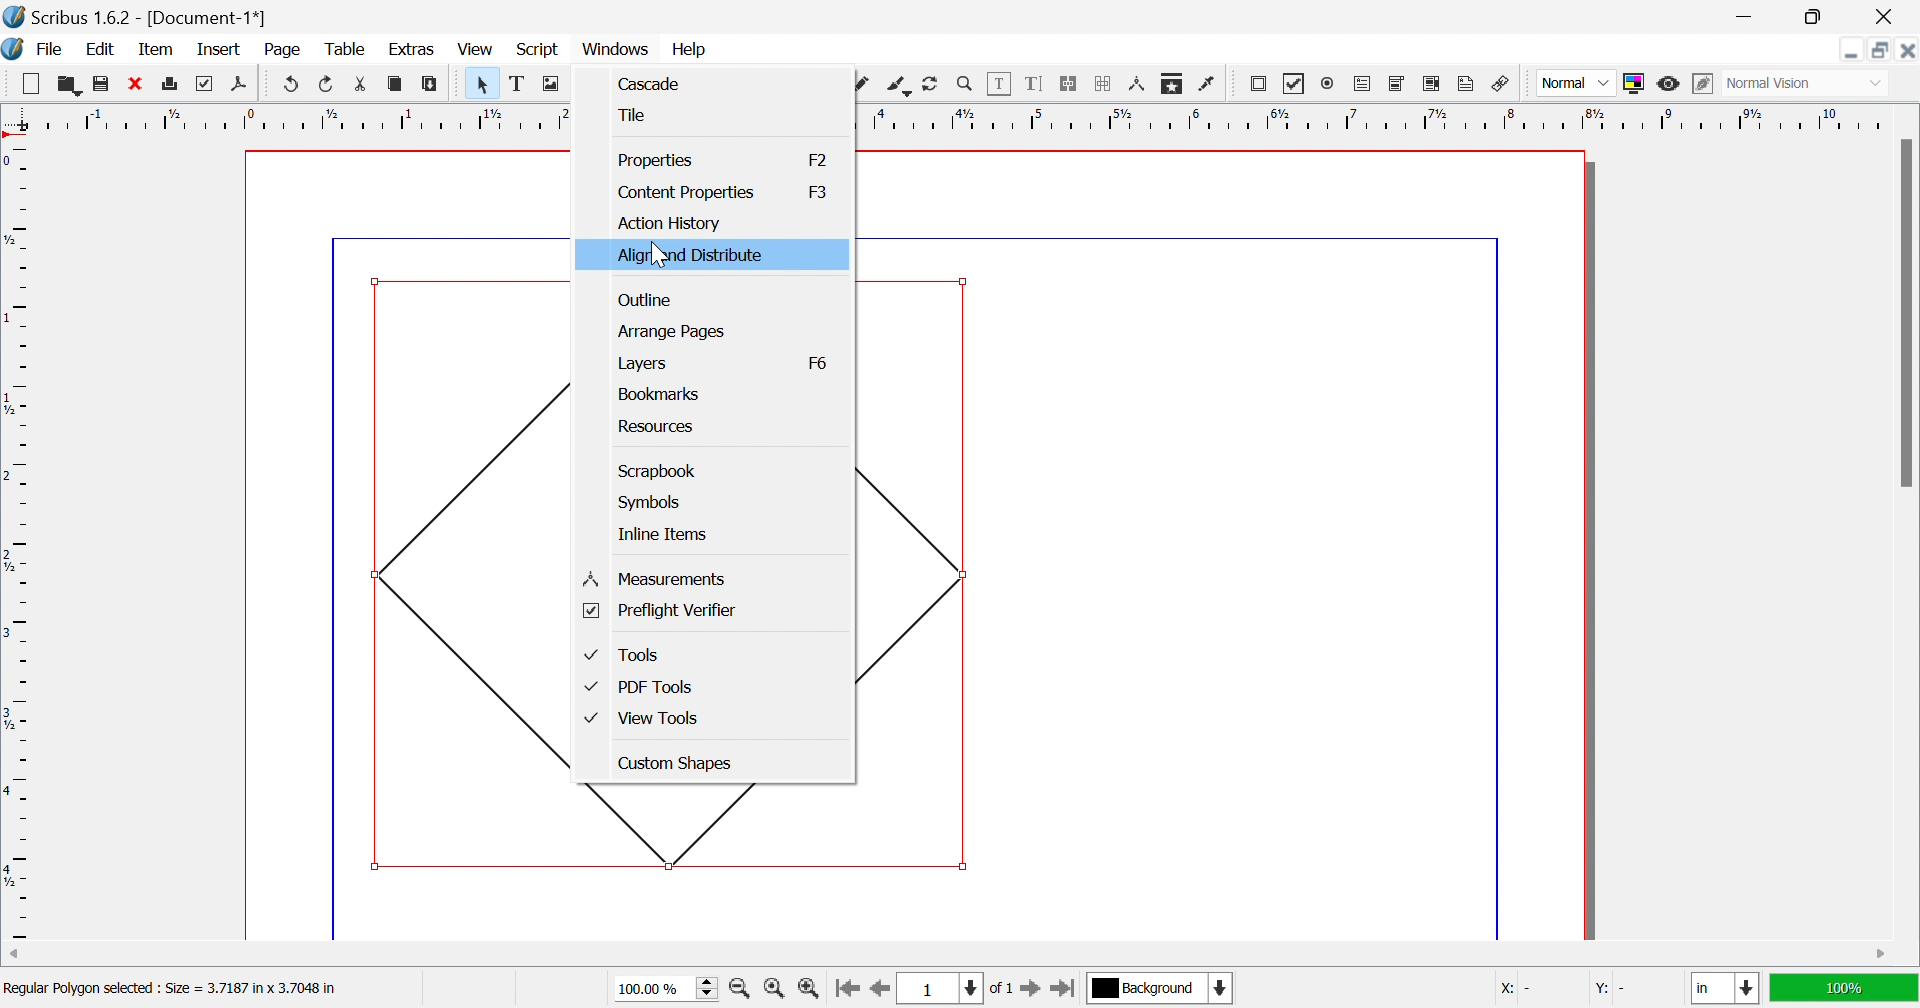 The image size is (1920, 1008). I want to click on Resources, so click(657, 428).